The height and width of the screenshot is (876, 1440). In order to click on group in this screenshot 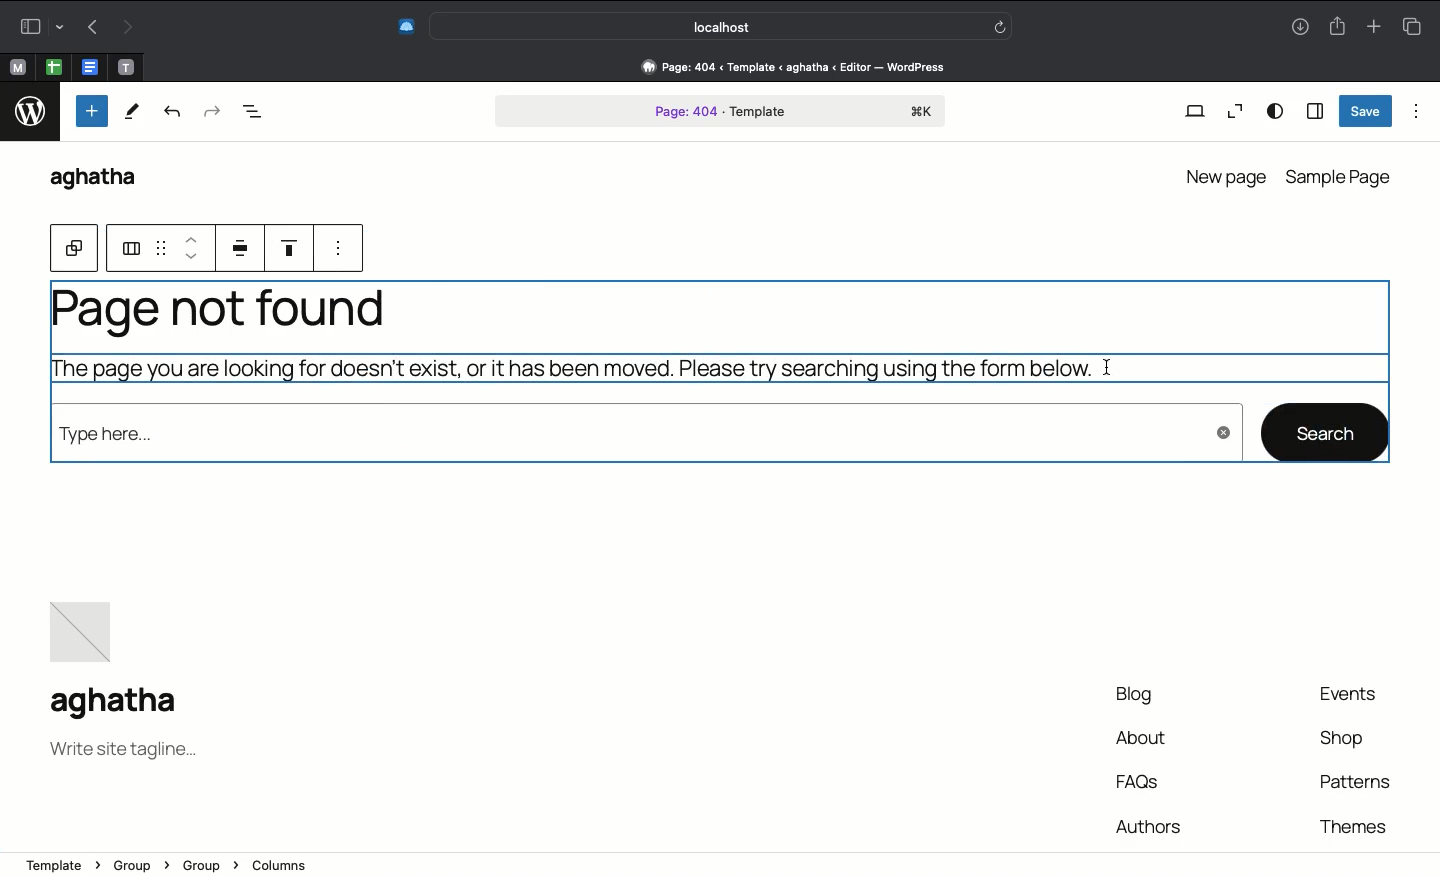, I will do `click(75, 248)`.